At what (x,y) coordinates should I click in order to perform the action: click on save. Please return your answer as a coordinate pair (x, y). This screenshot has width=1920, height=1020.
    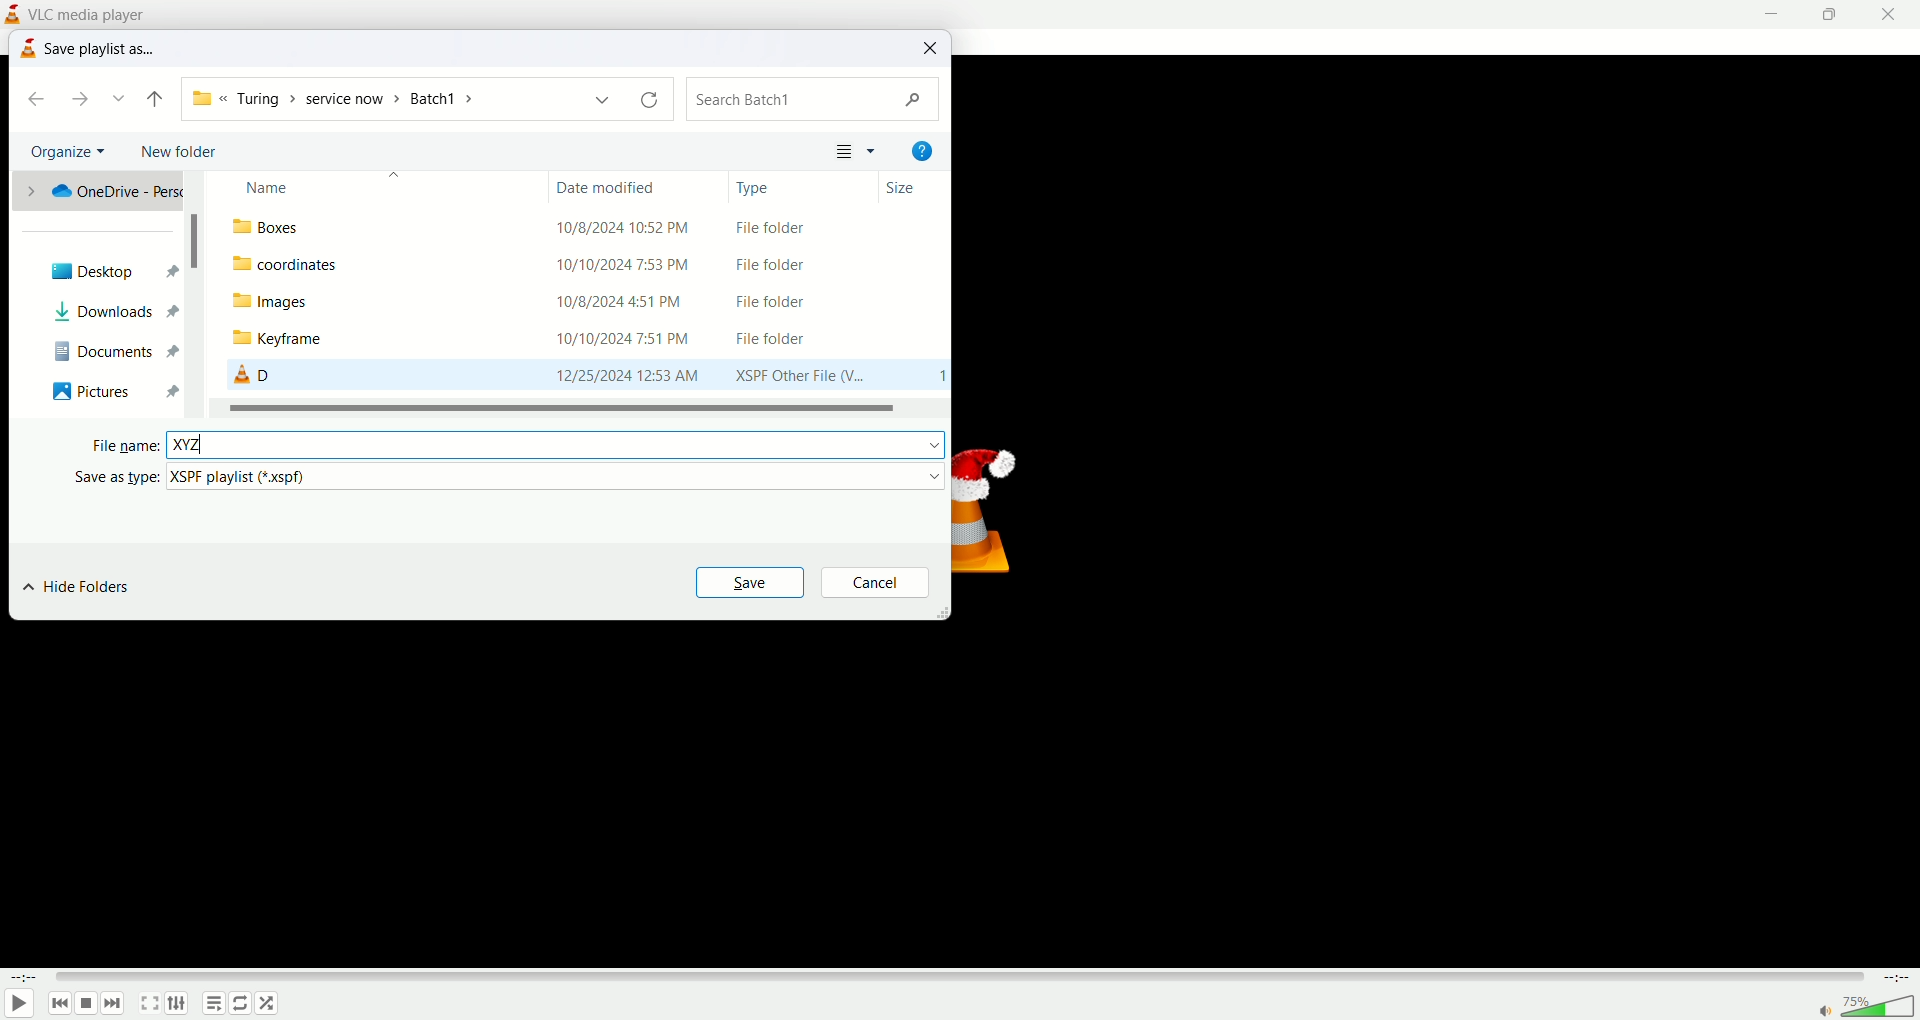
    Looking at the image, I should click on (750, 581).